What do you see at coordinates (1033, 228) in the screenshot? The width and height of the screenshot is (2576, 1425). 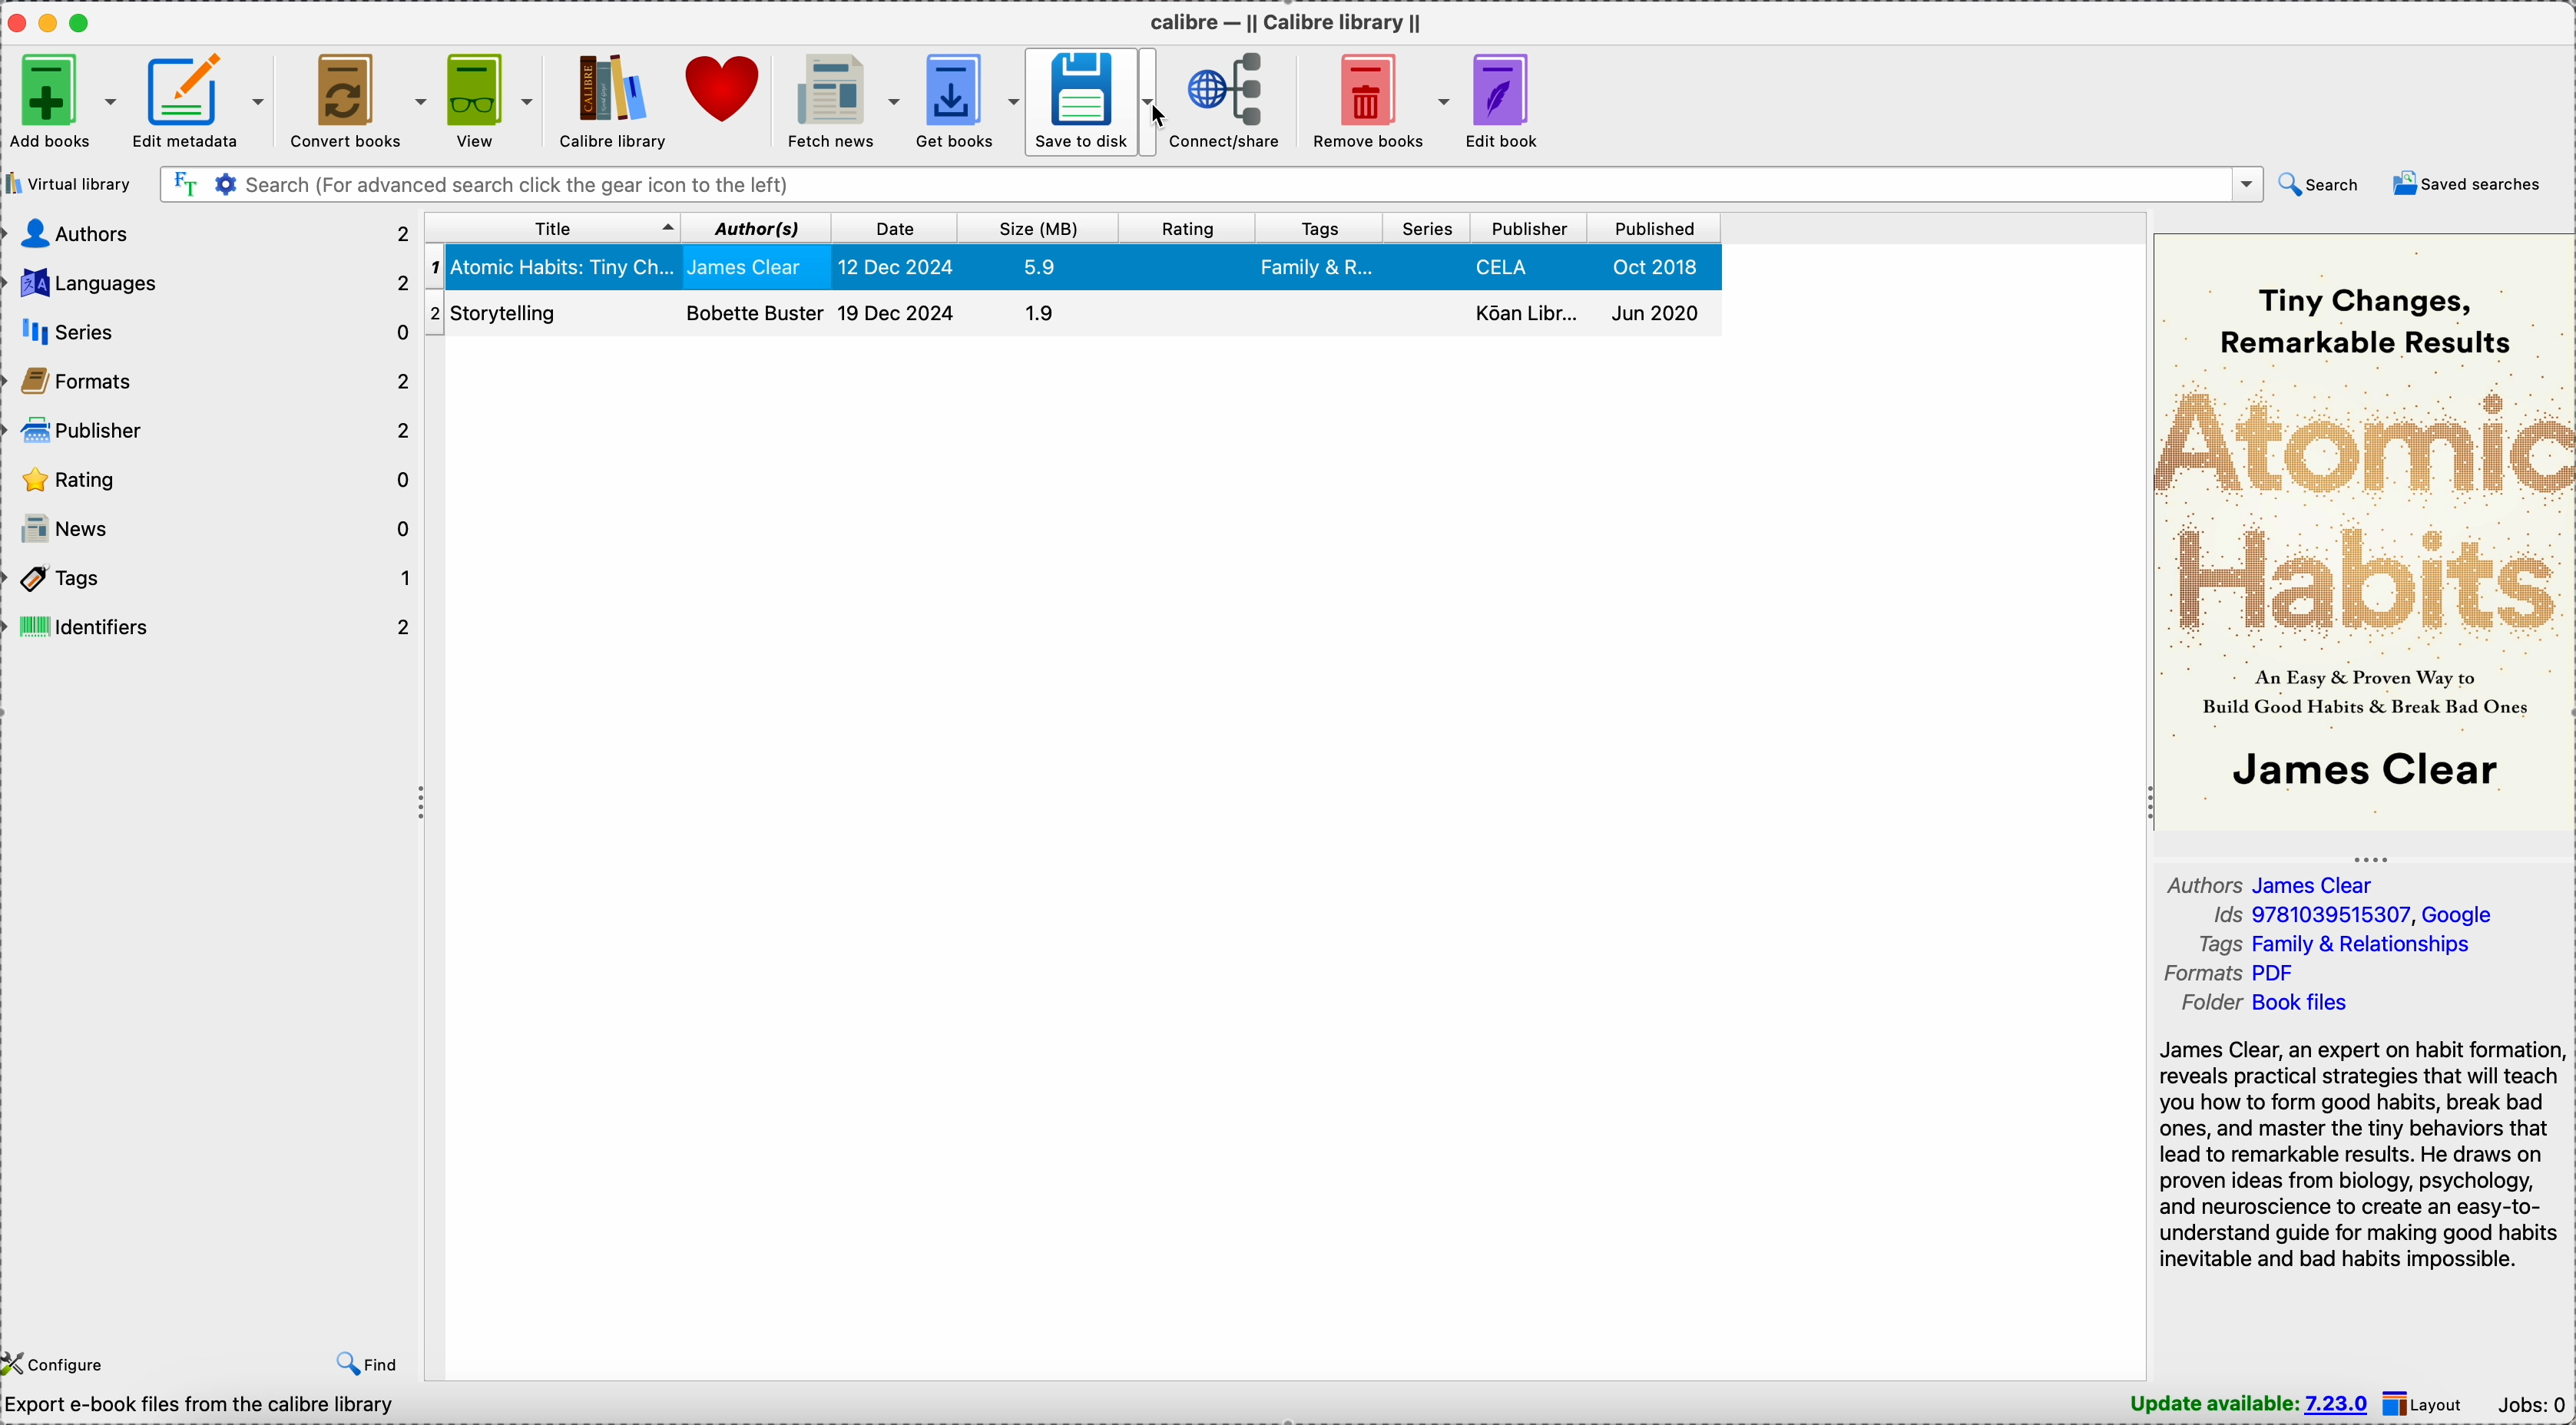 I see `size` at bounding box center [1033, 228].